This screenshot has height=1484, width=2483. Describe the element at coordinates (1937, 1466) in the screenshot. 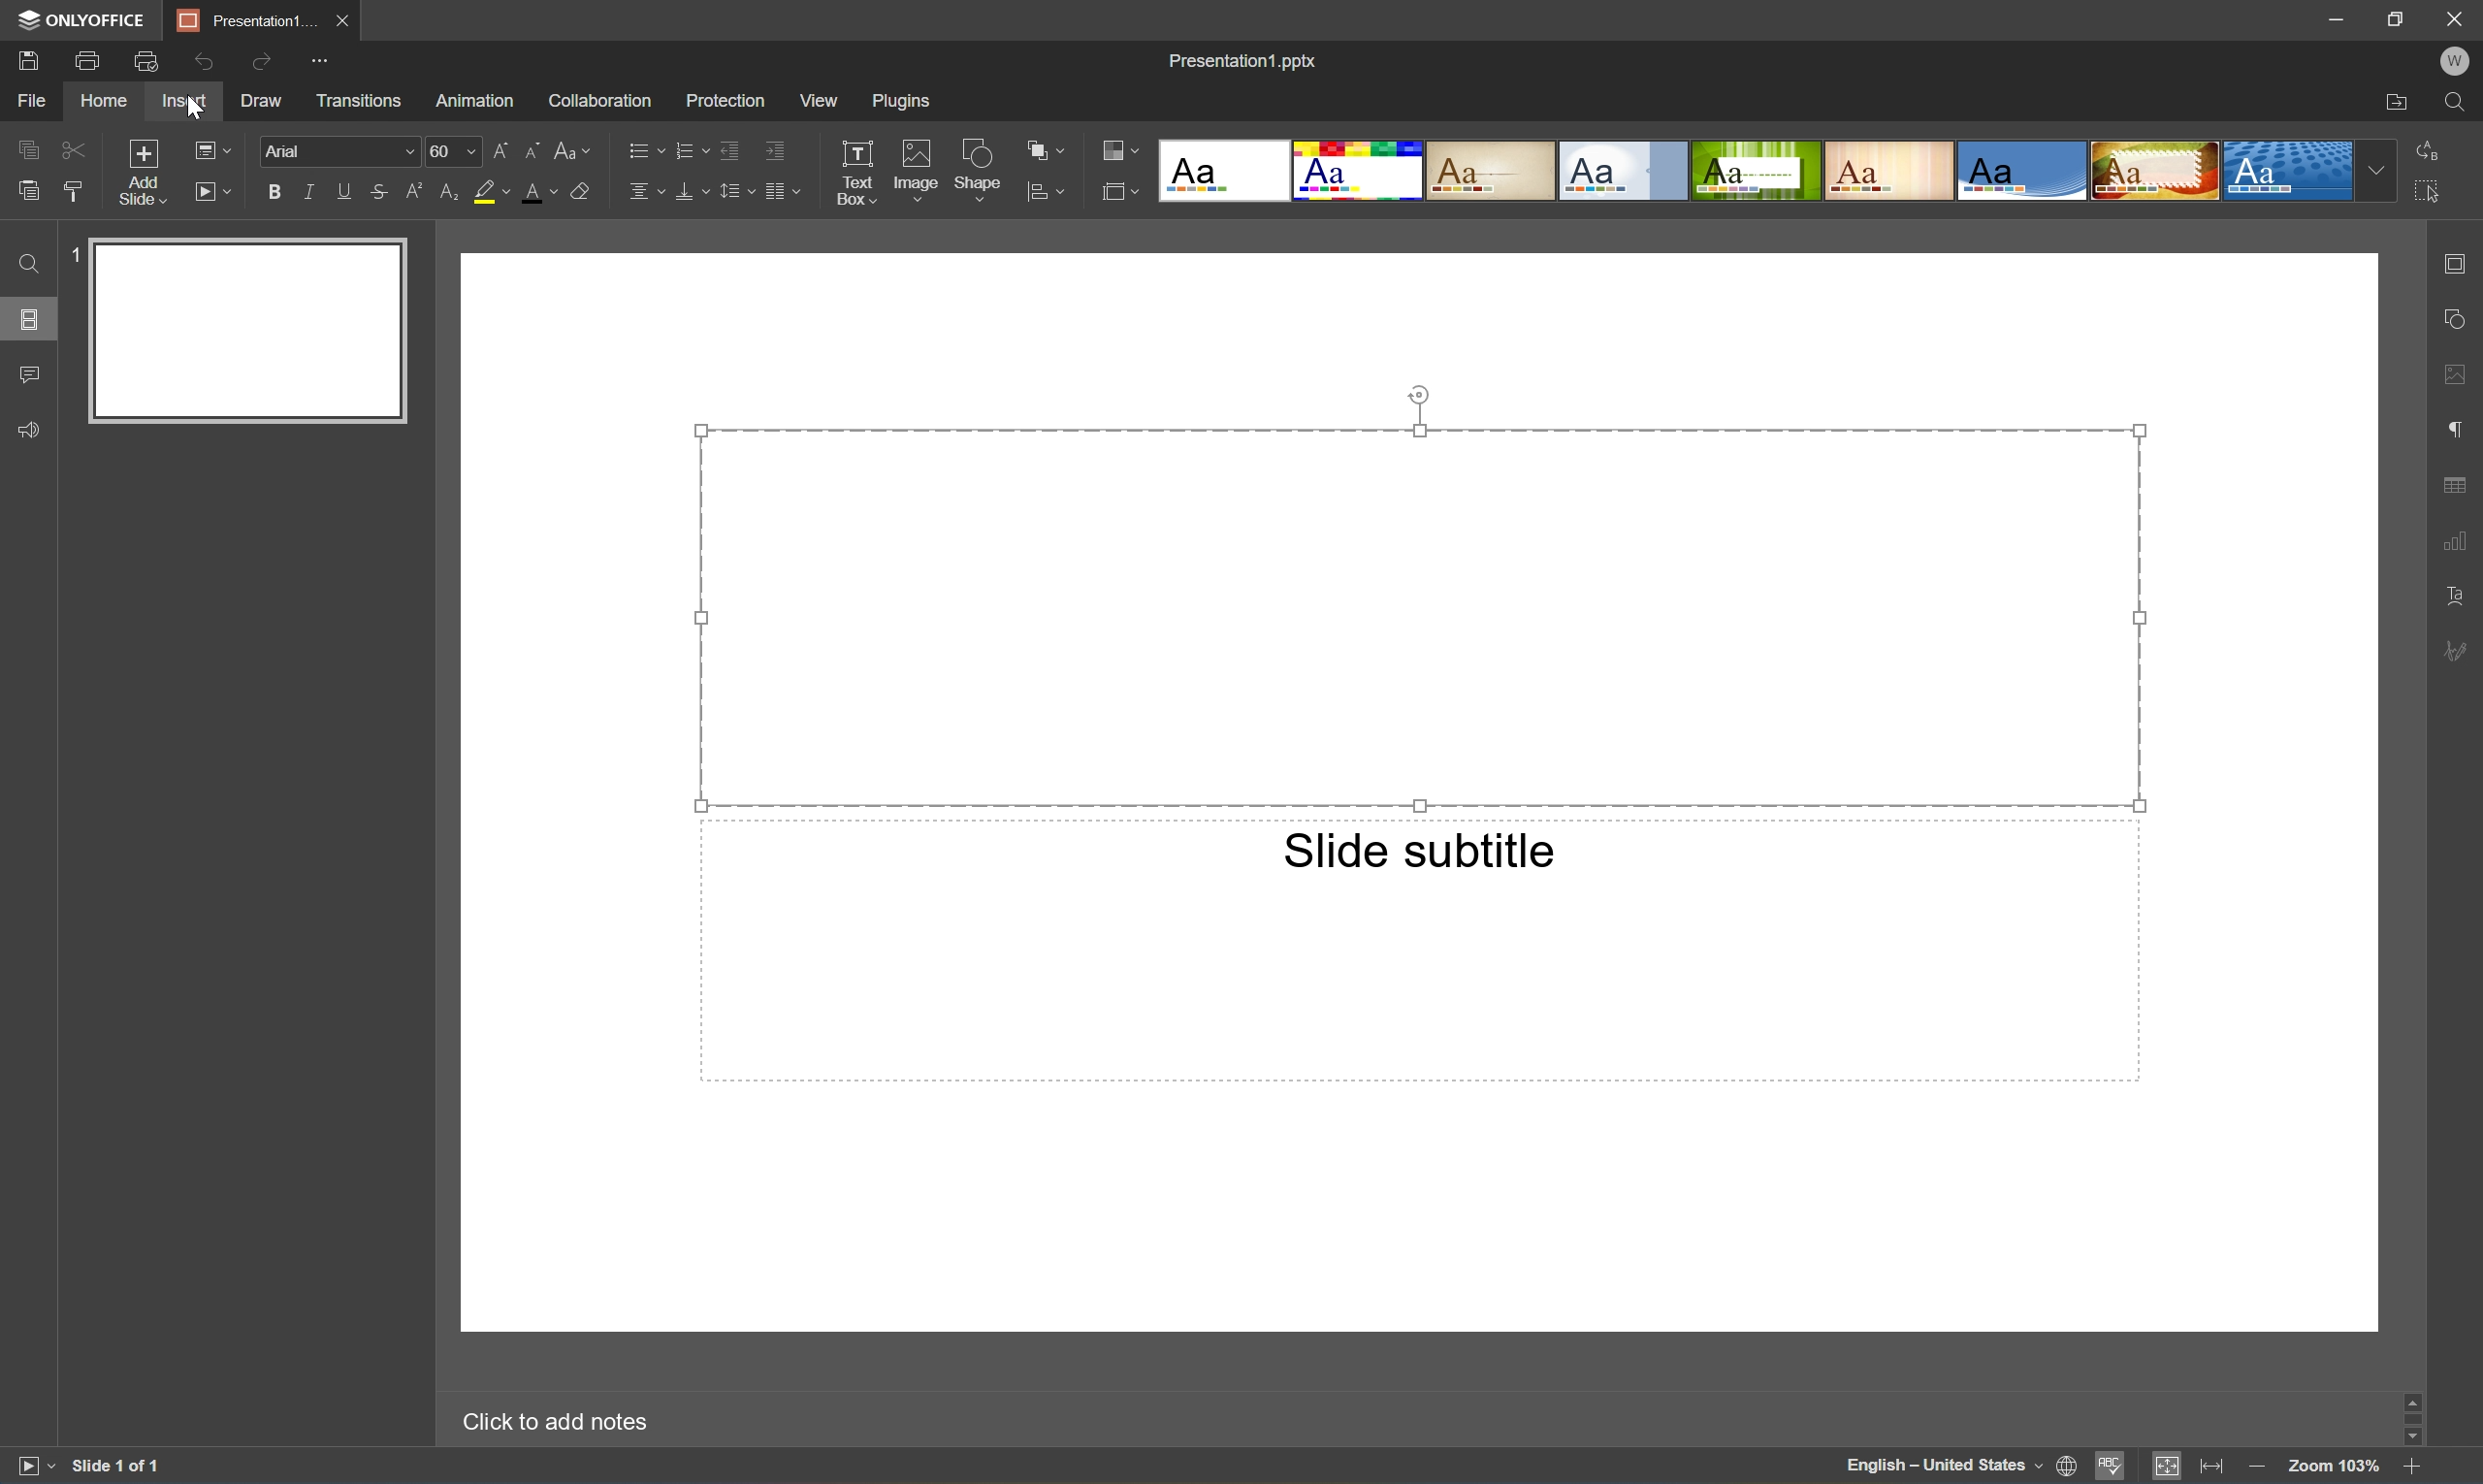

I see `English - United States` at that location.